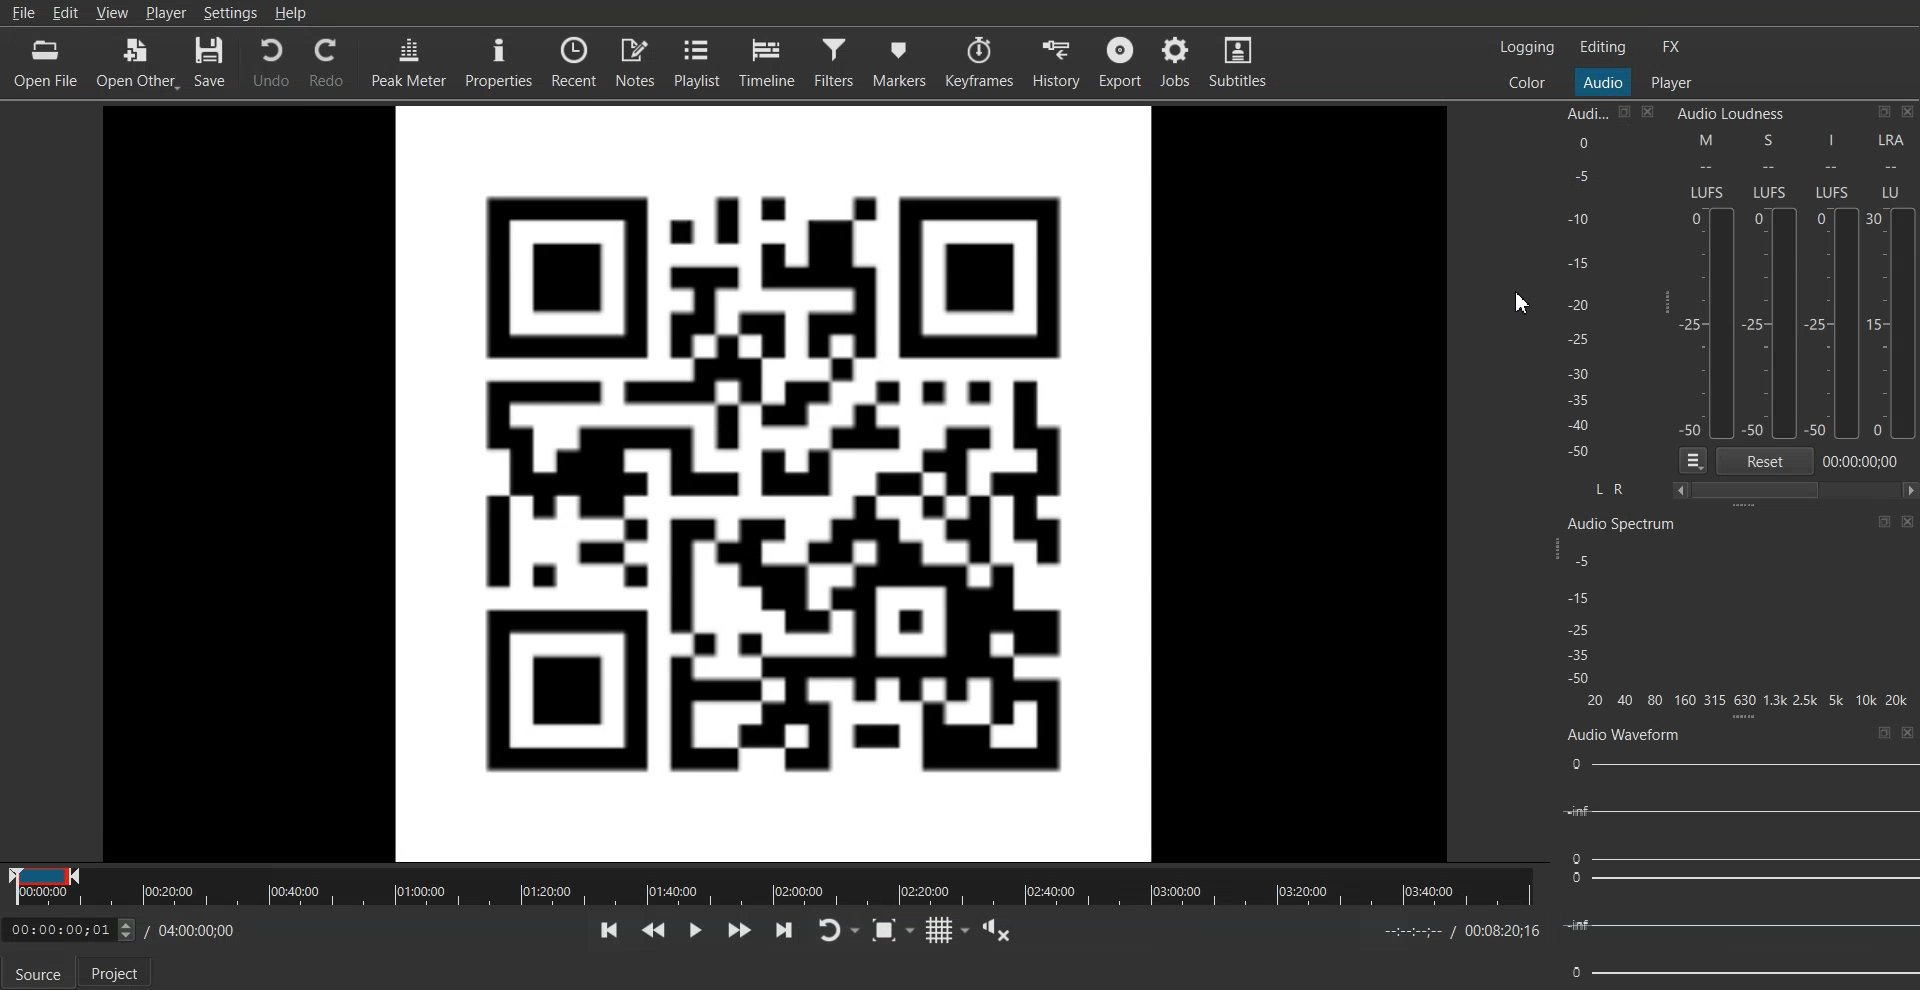 The image size is (1920, 990). Describe the element at coordinates (1908, 733) in the screenshot. I see `Close` at that location.